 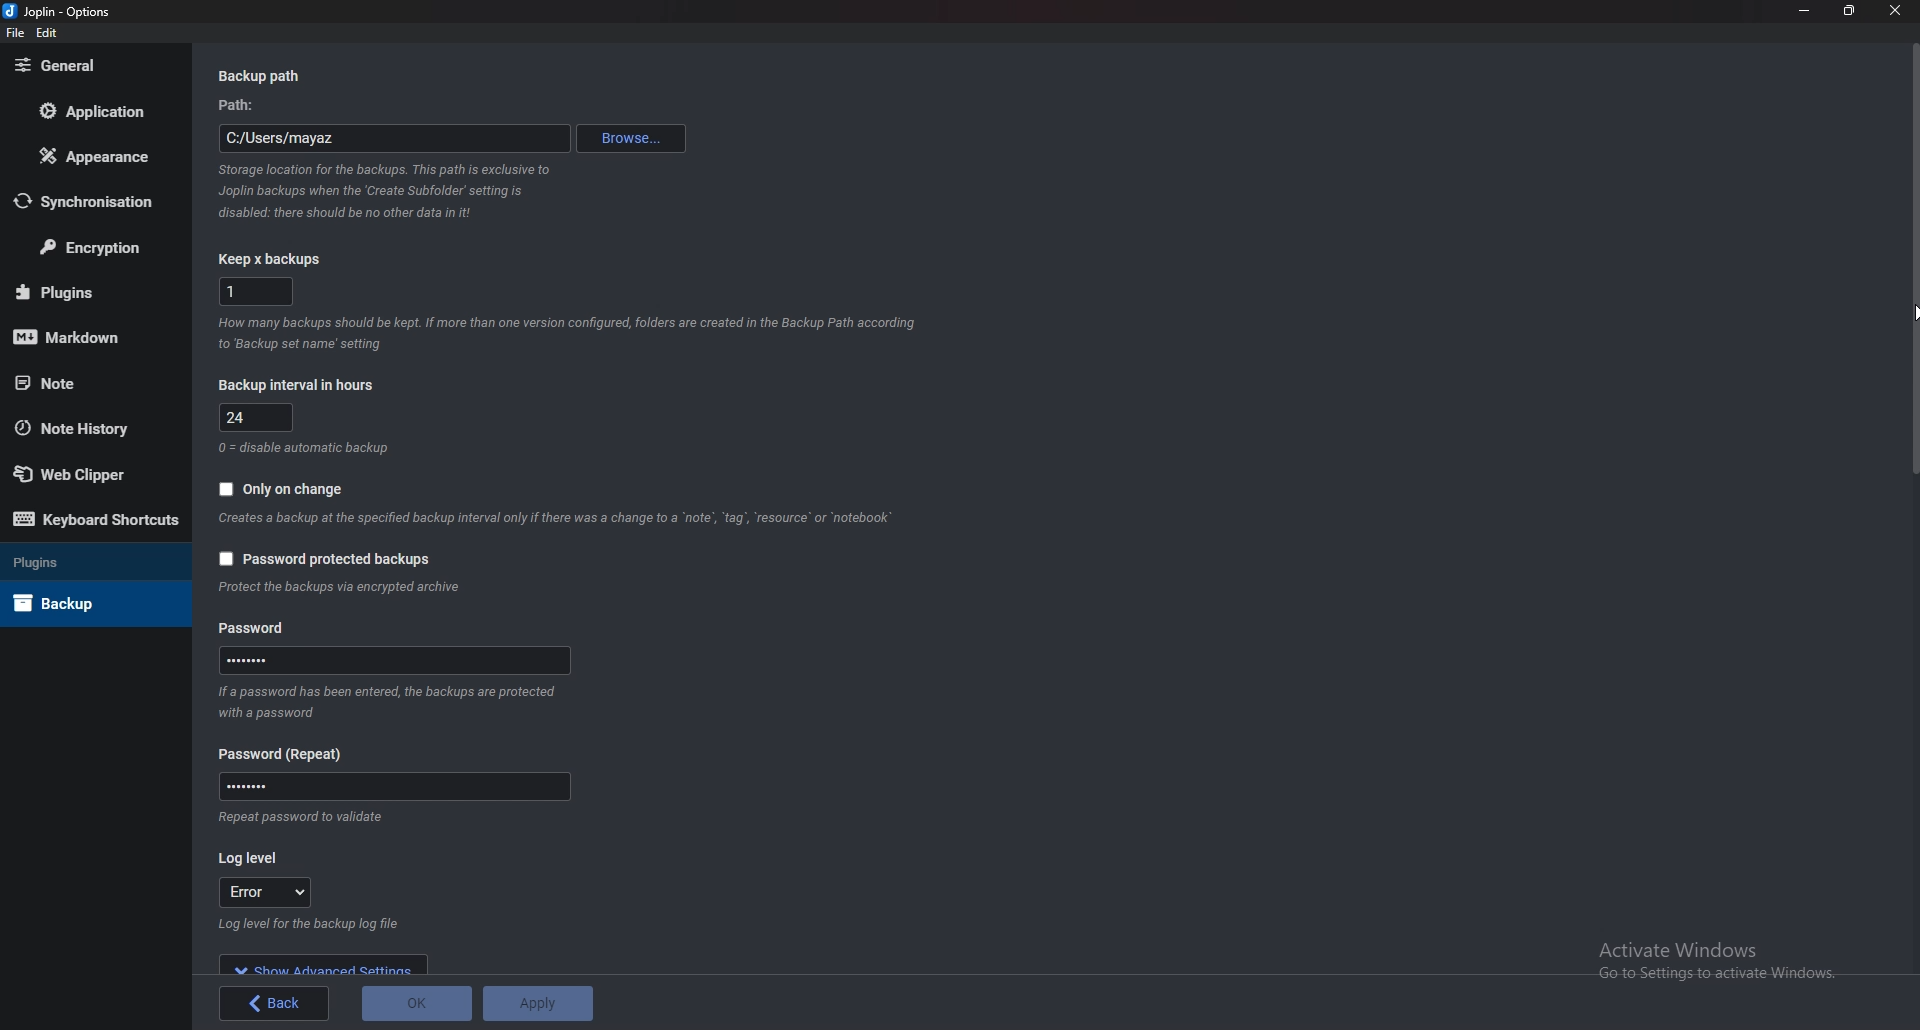 What do you see at coordinates (74, 603) in the screenshot?
I see `Back up` at bounding box center [74, 603].